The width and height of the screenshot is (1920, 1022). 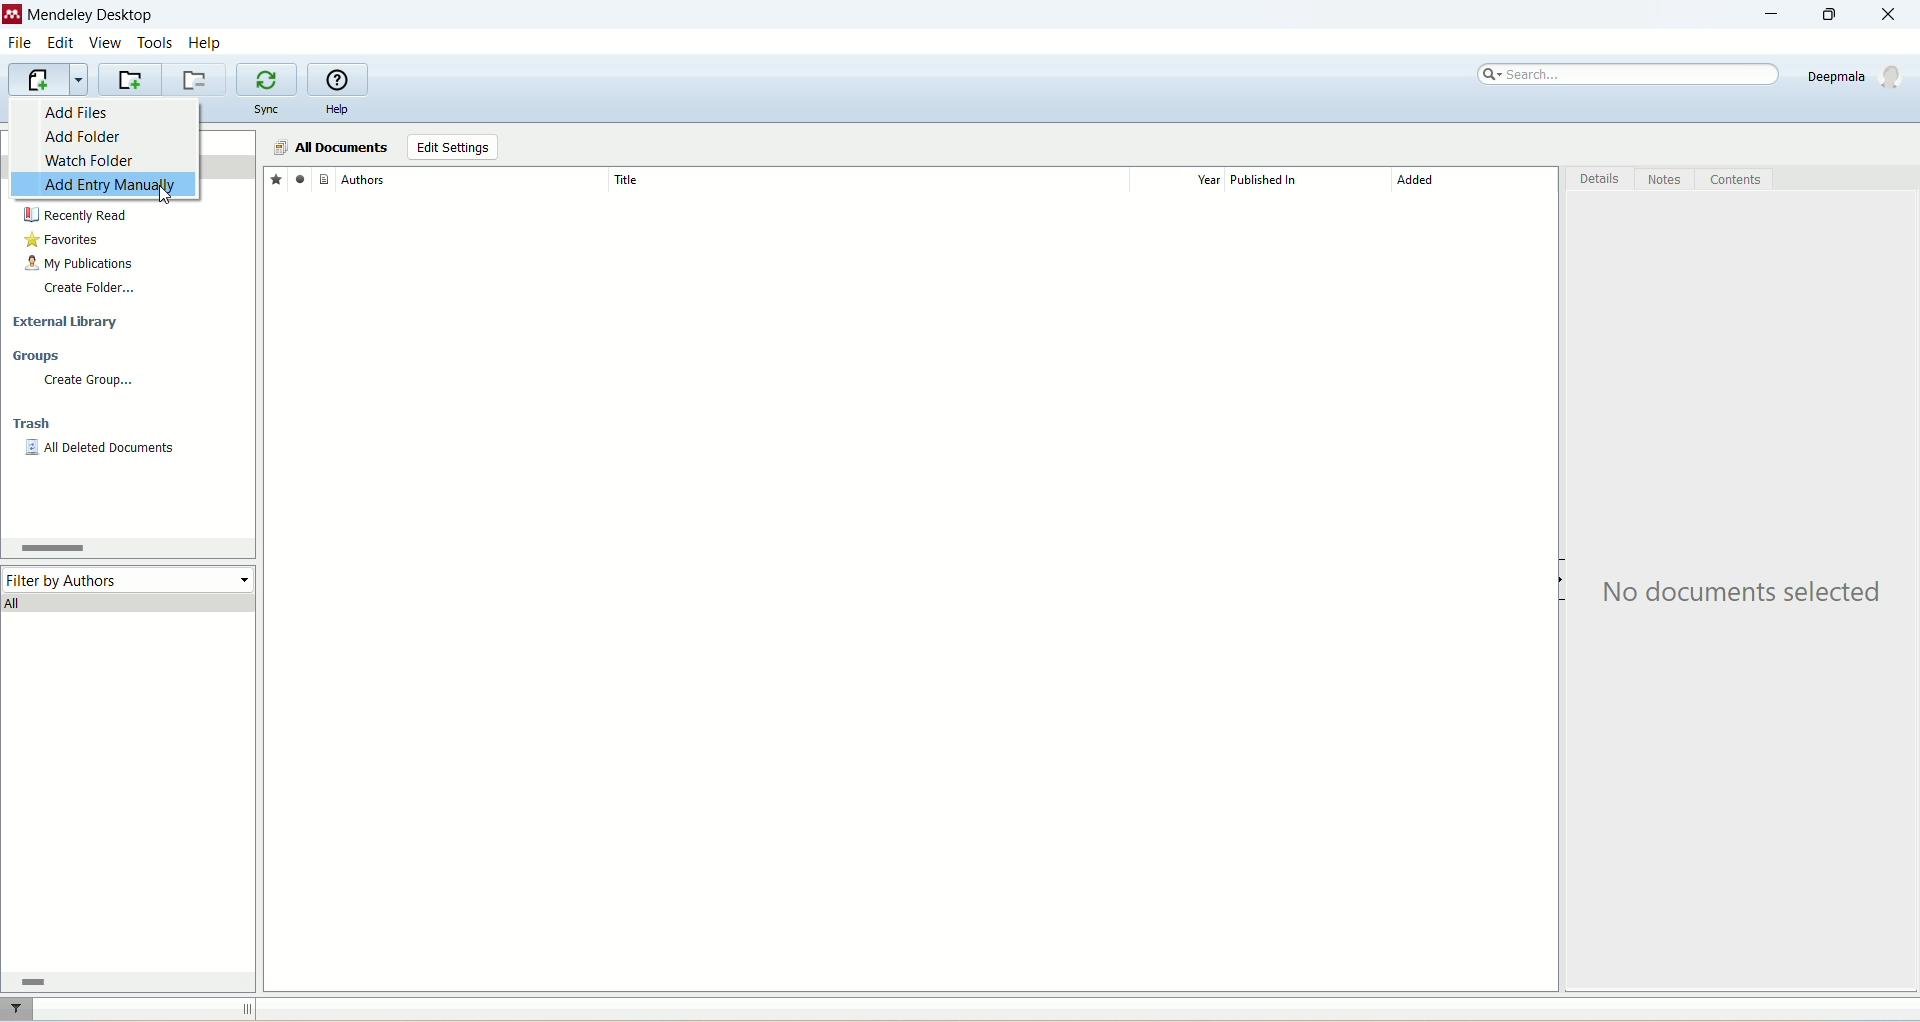 I want to click on published in, so click(x=1300, y=180).